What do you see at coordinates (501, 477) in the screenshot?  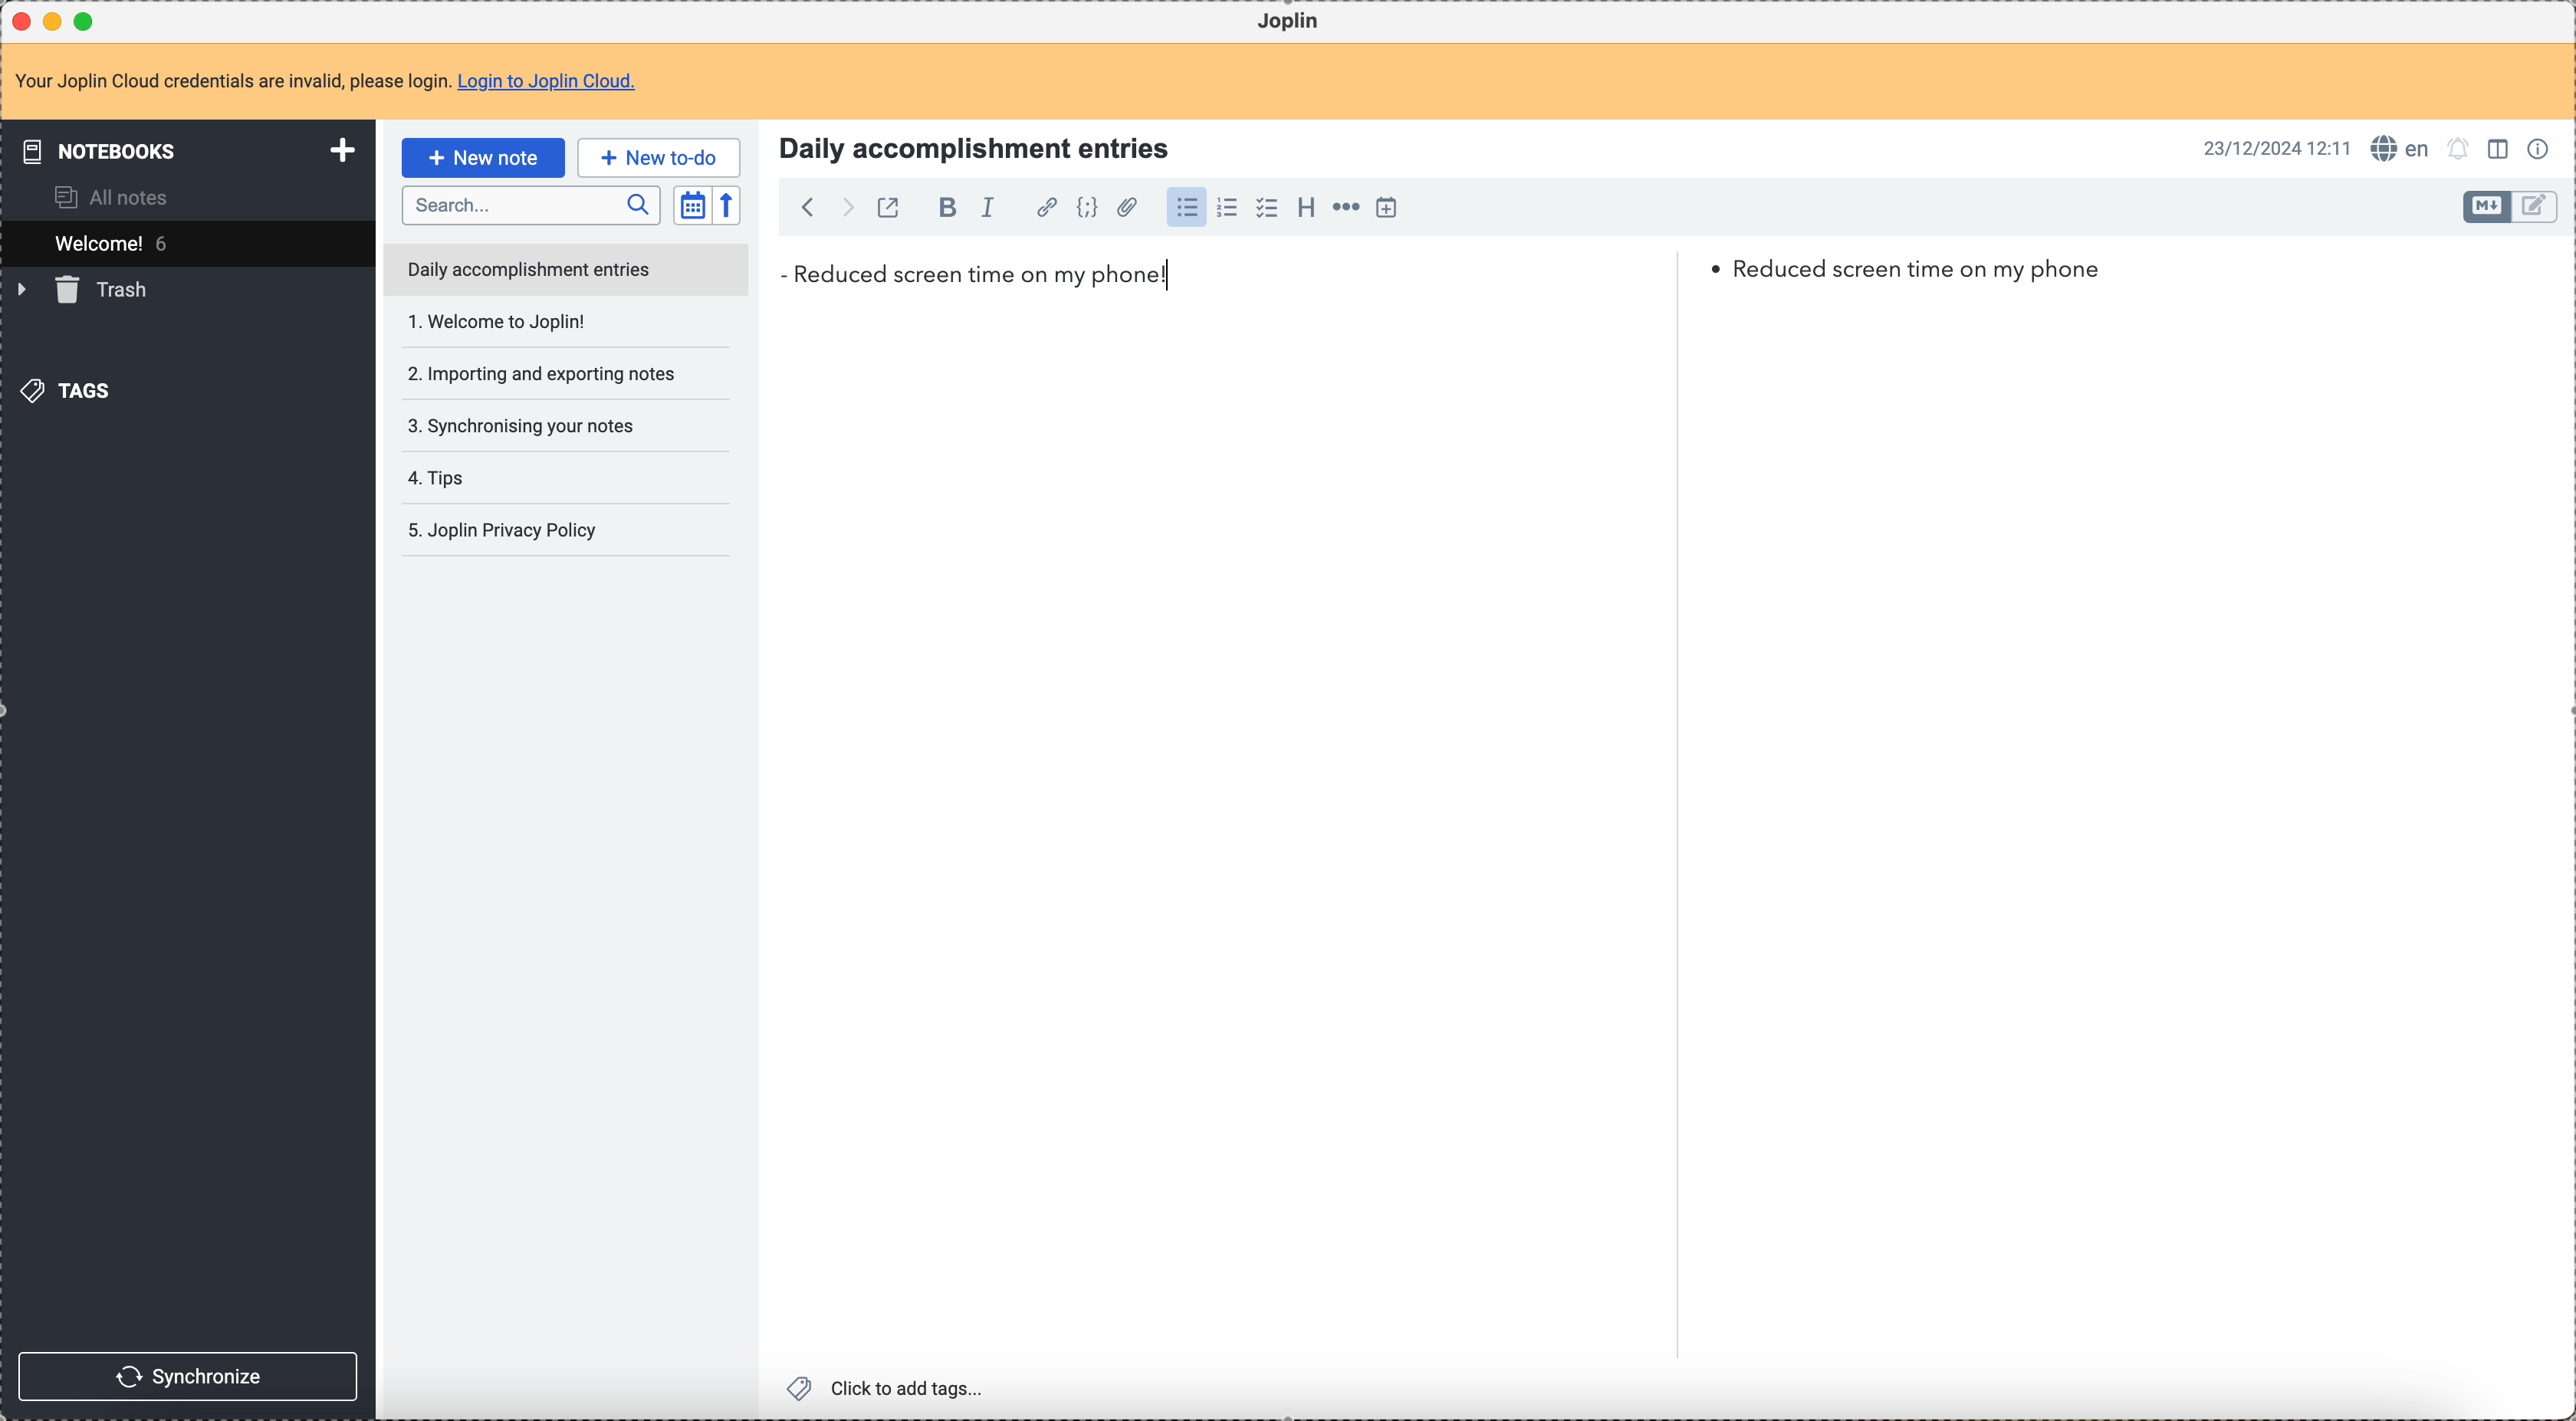 I see `Joplin privacy policy` at bounding box center [501, 477].